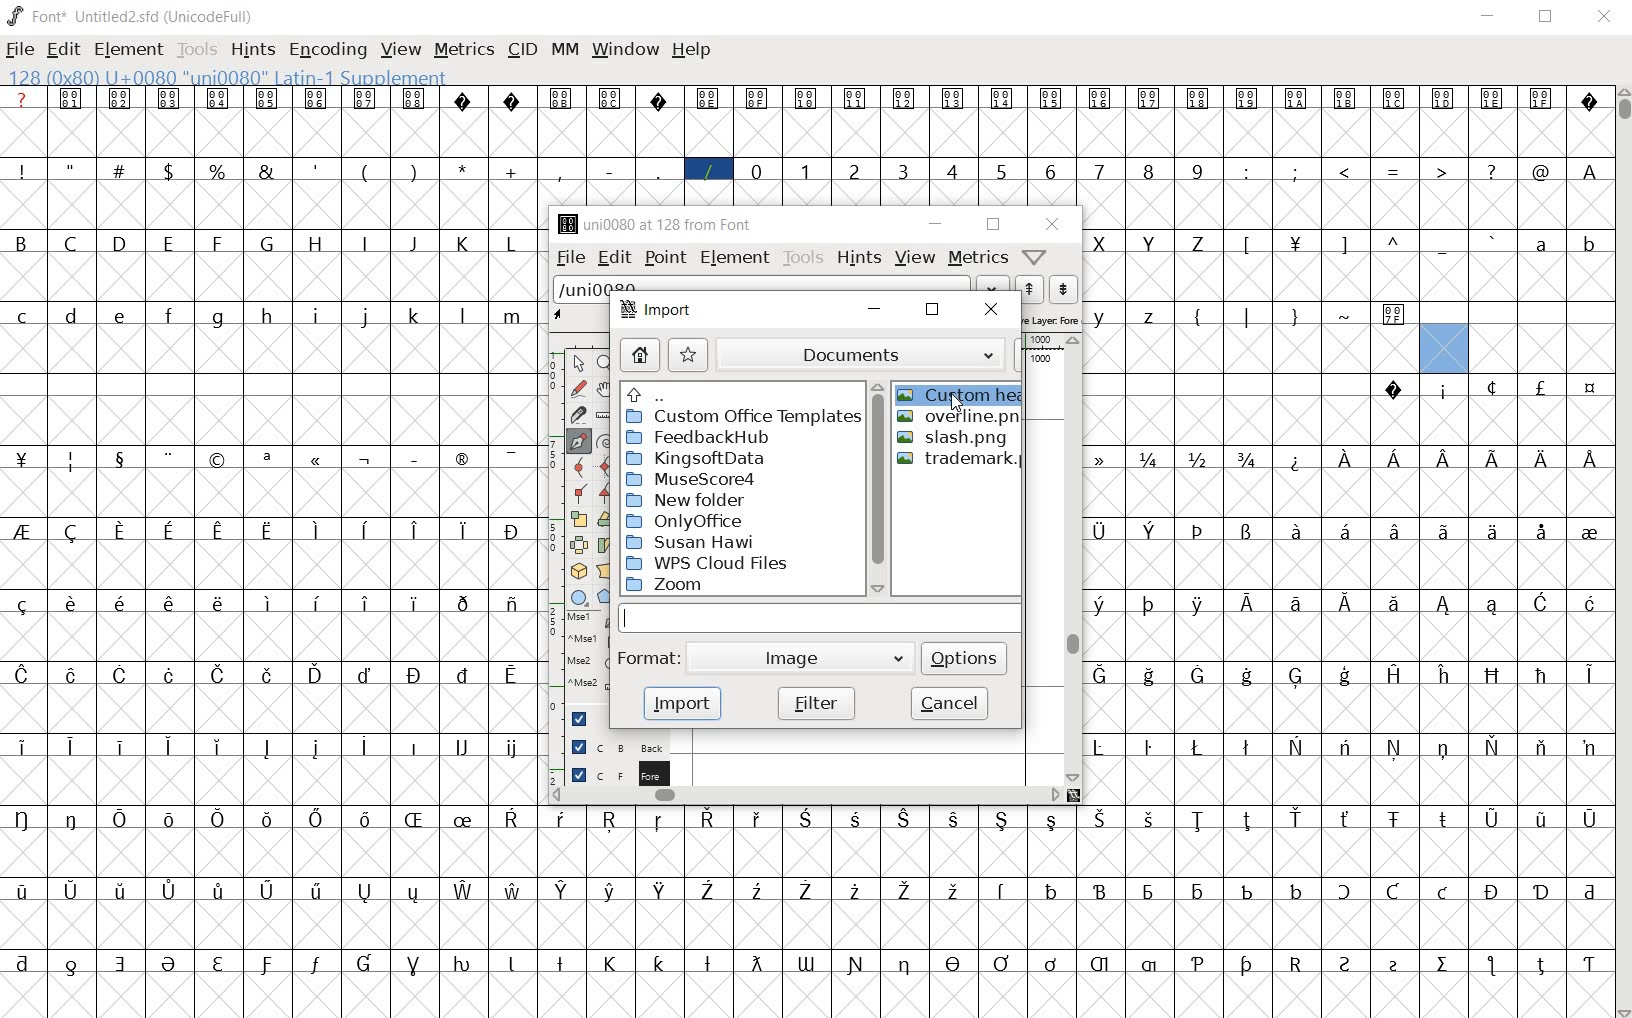 This screenshot has height=1018, width=1632. I want to click on glyph, so click(219, 890).